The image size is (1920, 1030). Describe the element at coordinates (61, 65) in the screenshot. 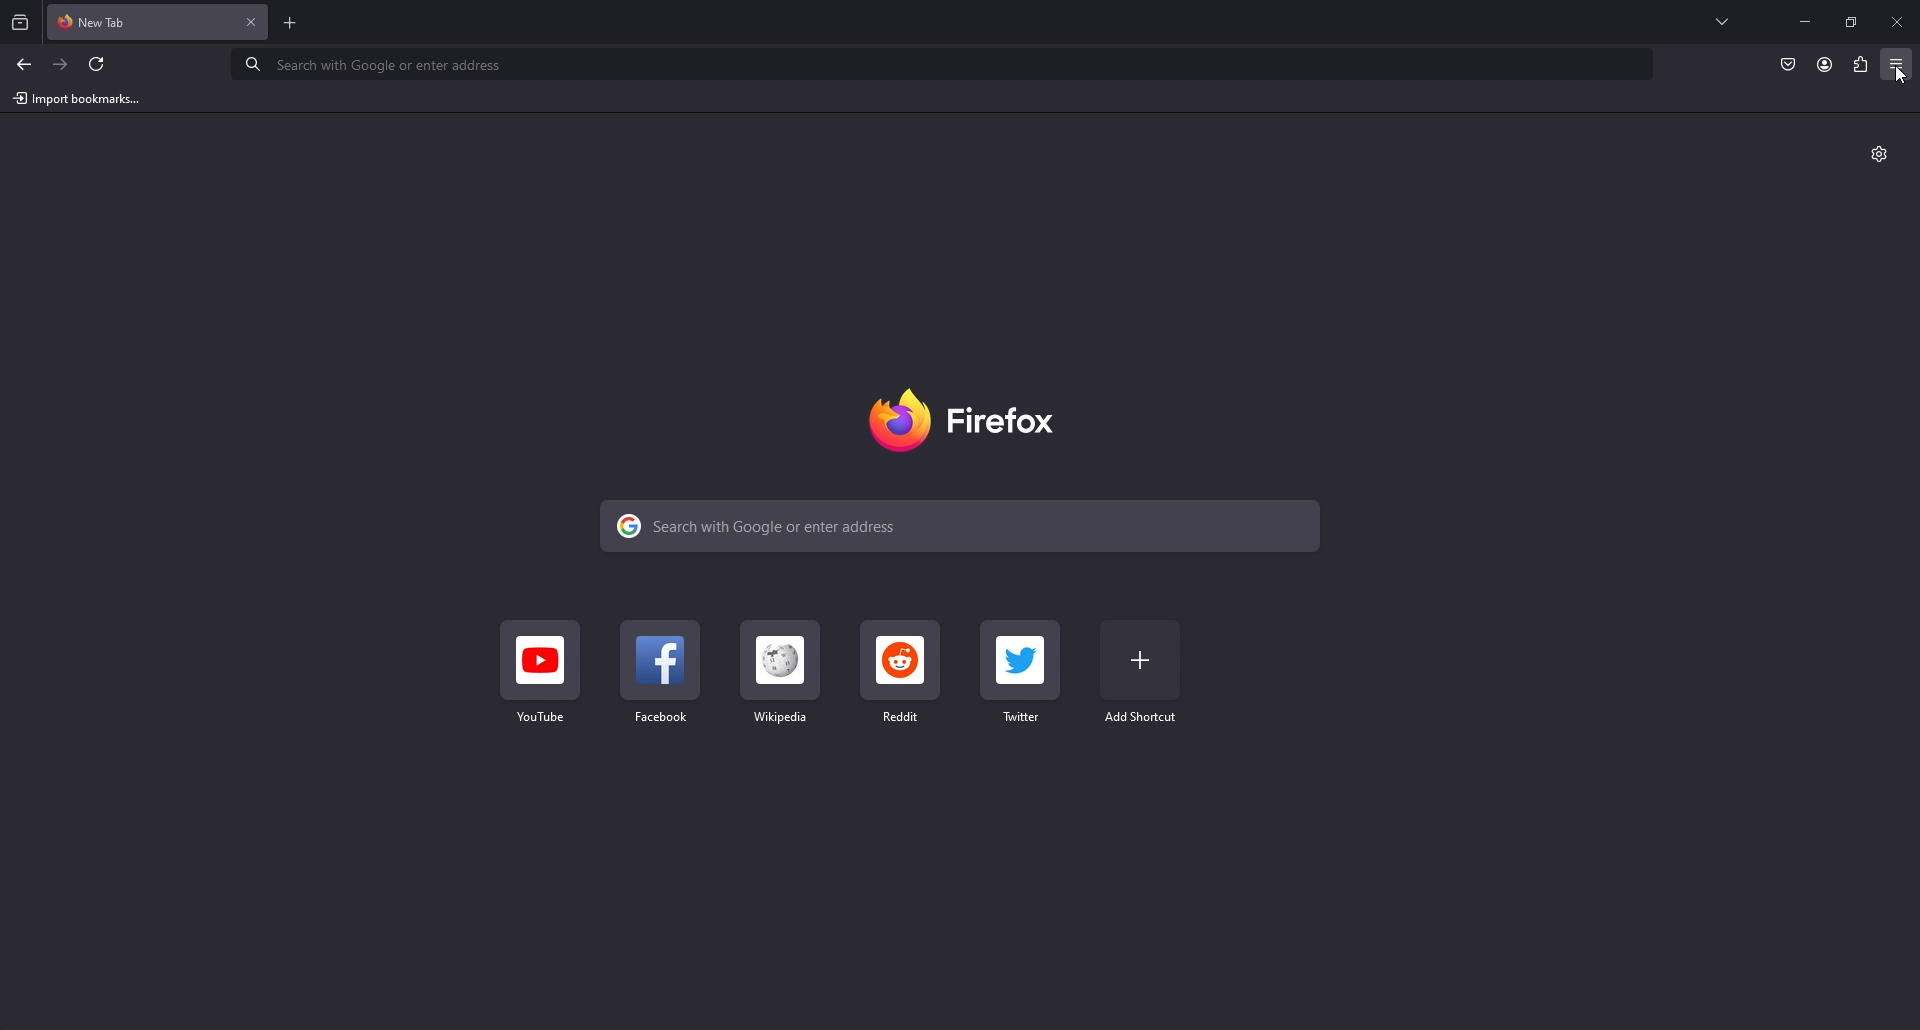

I see `forward` at that location.